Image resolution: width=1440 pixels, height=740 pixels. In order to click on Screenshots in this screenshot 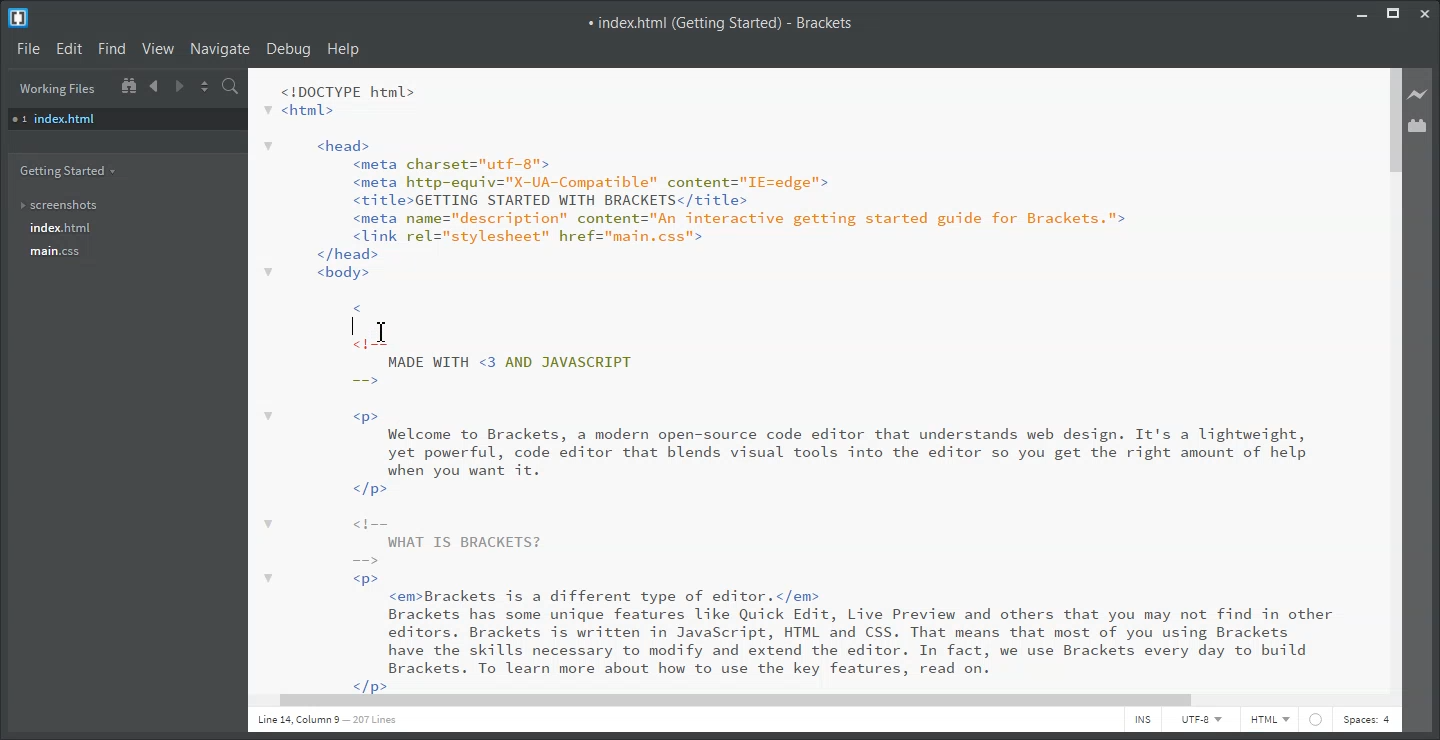, I will do `click(60, 206)`.